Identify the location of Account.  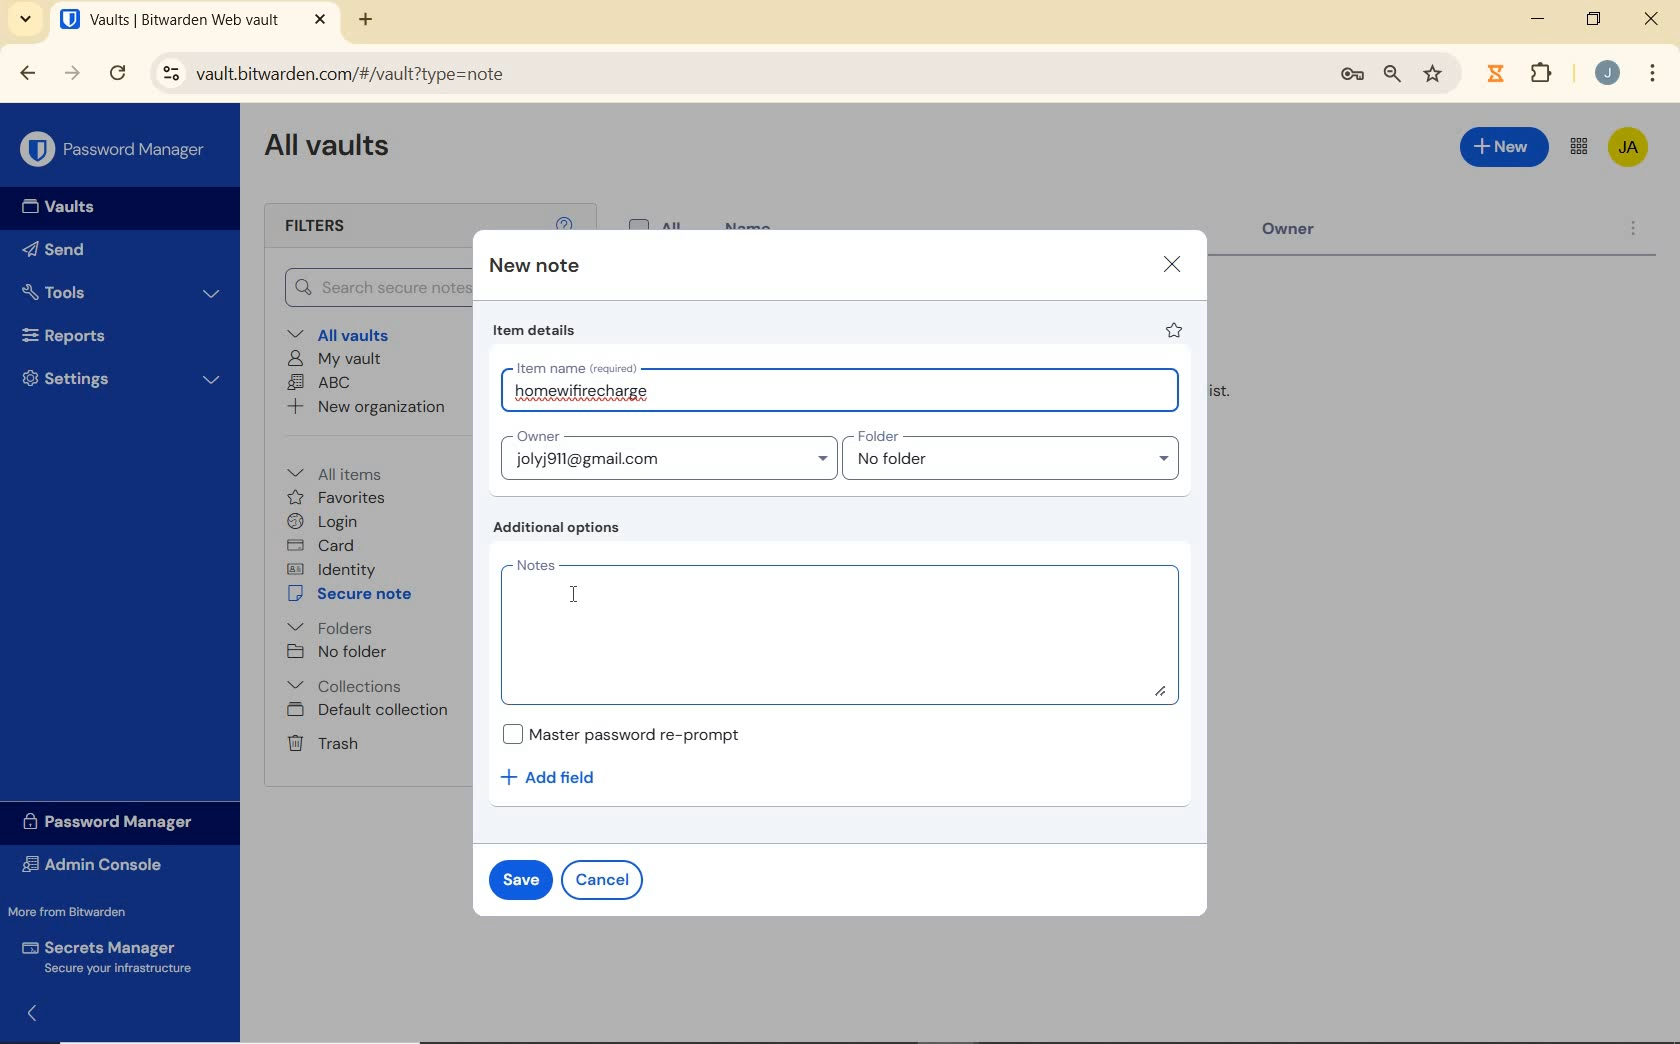
(1606, 72).